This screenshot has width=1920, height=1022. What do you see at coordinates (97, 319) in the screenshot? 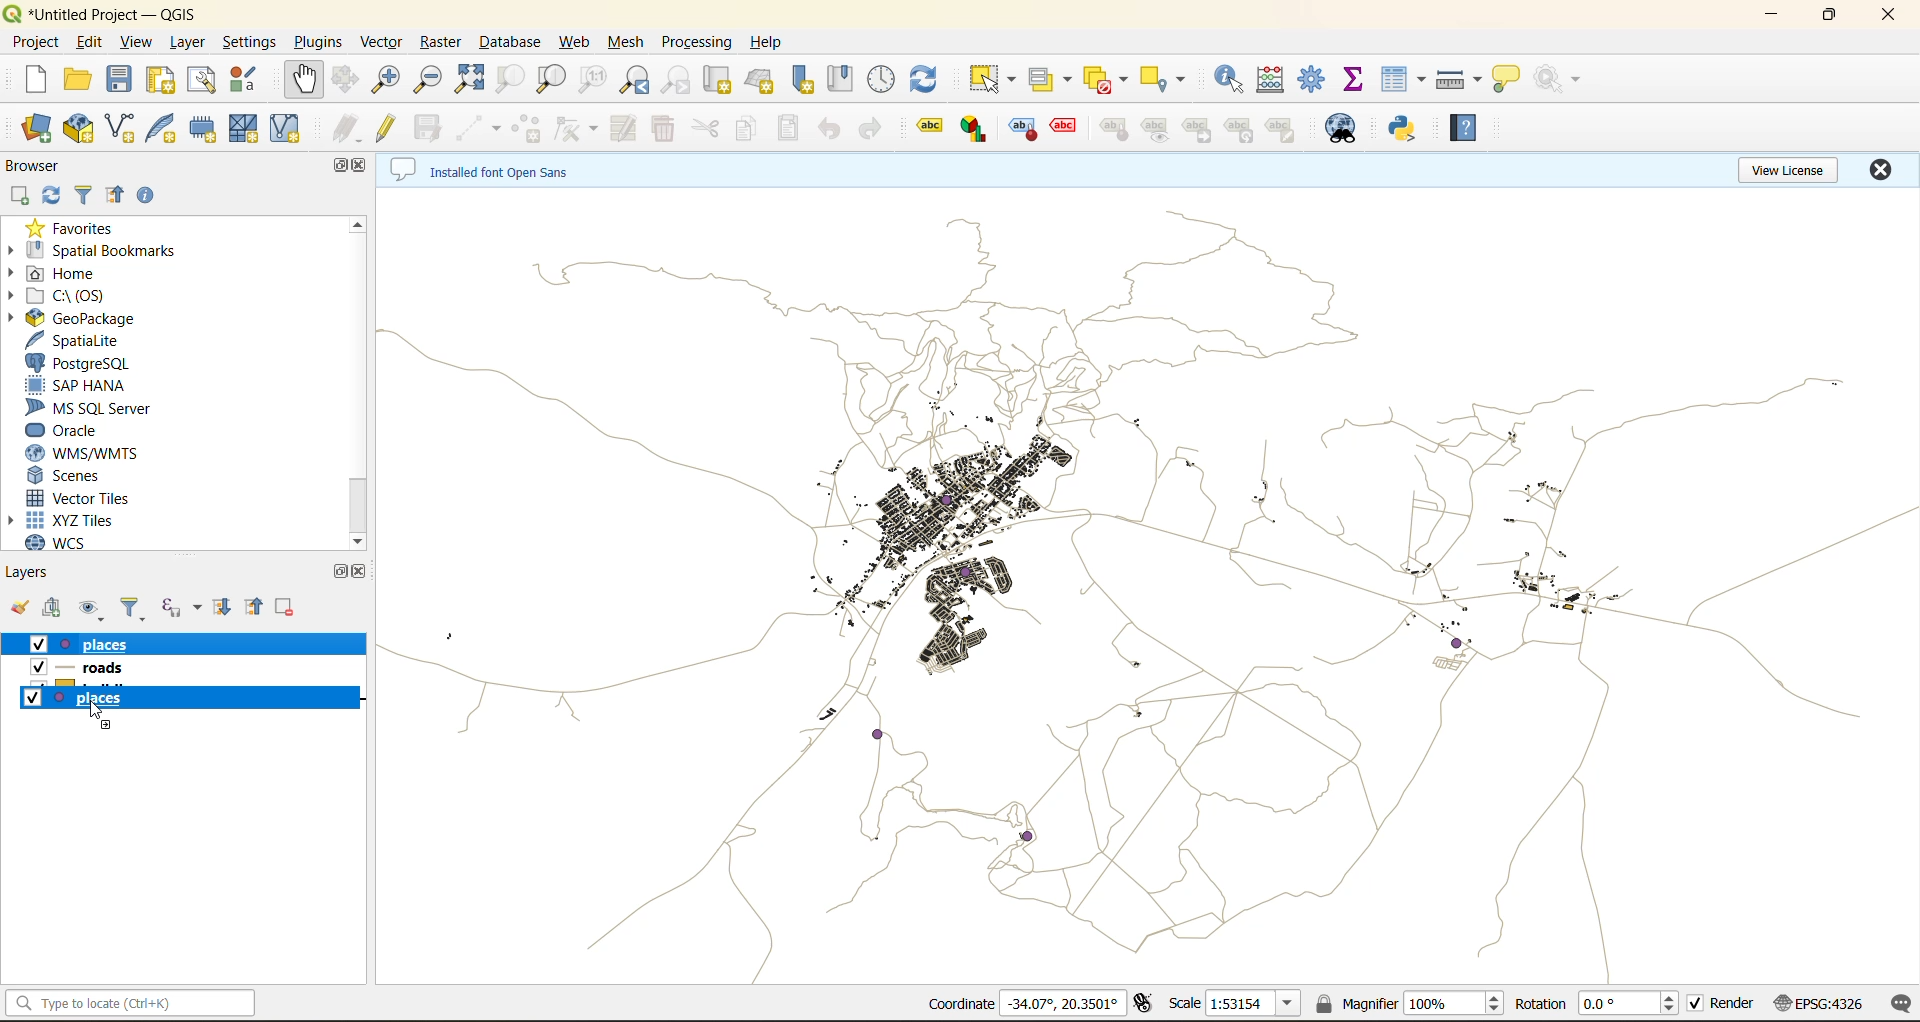
I see `geopackage` at bounding box center [97, 319].